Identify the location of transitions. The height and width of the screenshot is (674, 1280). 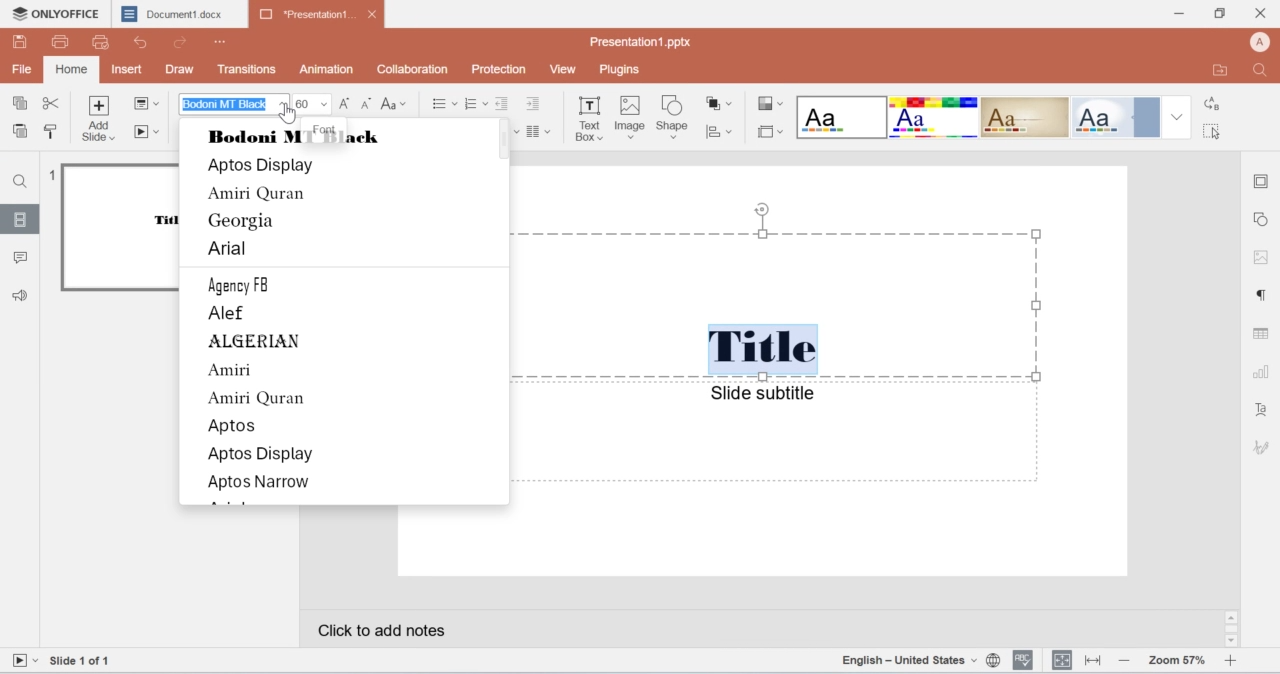
(249, 69).